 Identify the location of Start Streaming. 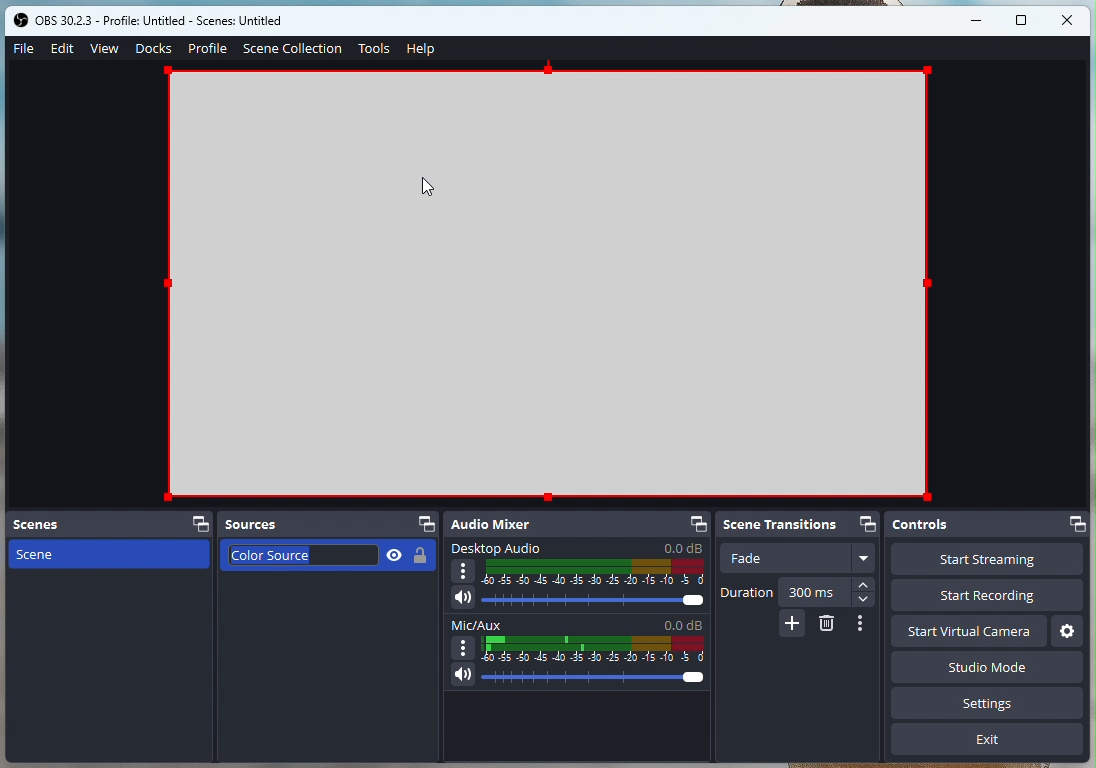
(986, 561).